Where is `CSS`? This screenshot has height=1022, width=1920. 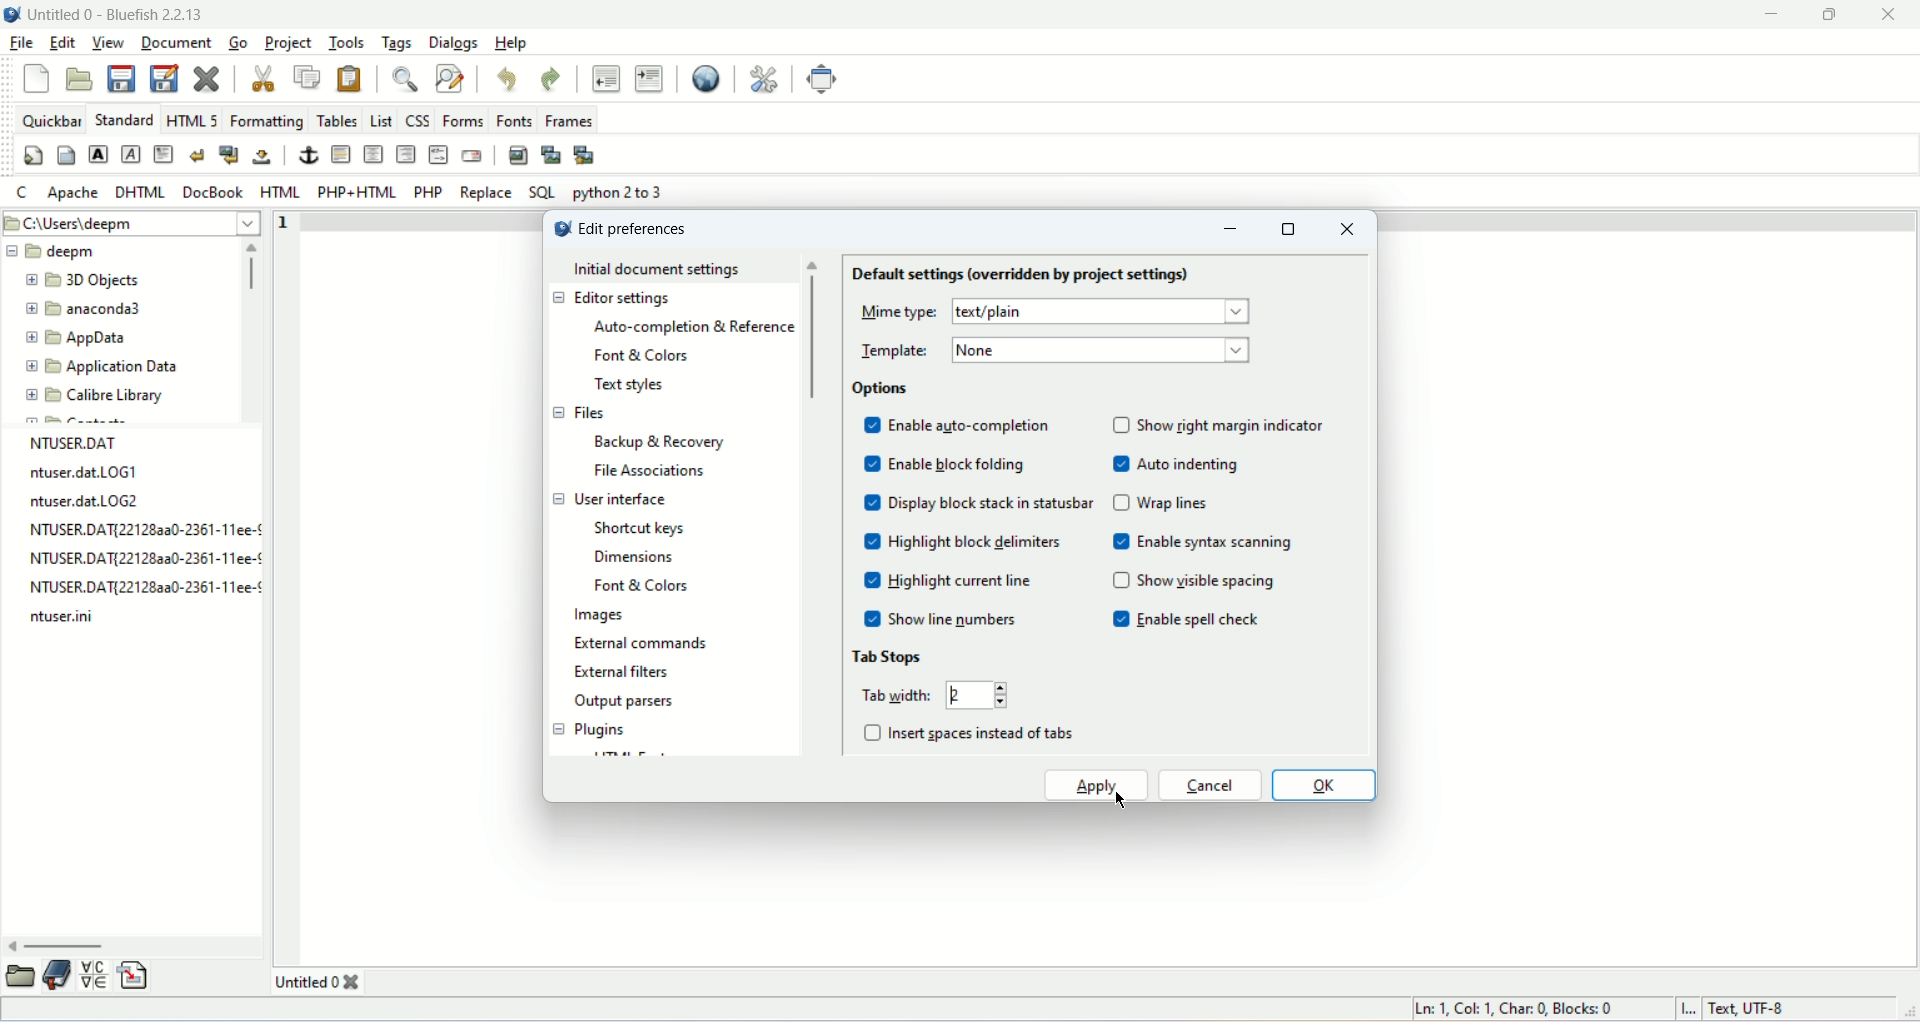
CSS is located at coordinates (418, 118).